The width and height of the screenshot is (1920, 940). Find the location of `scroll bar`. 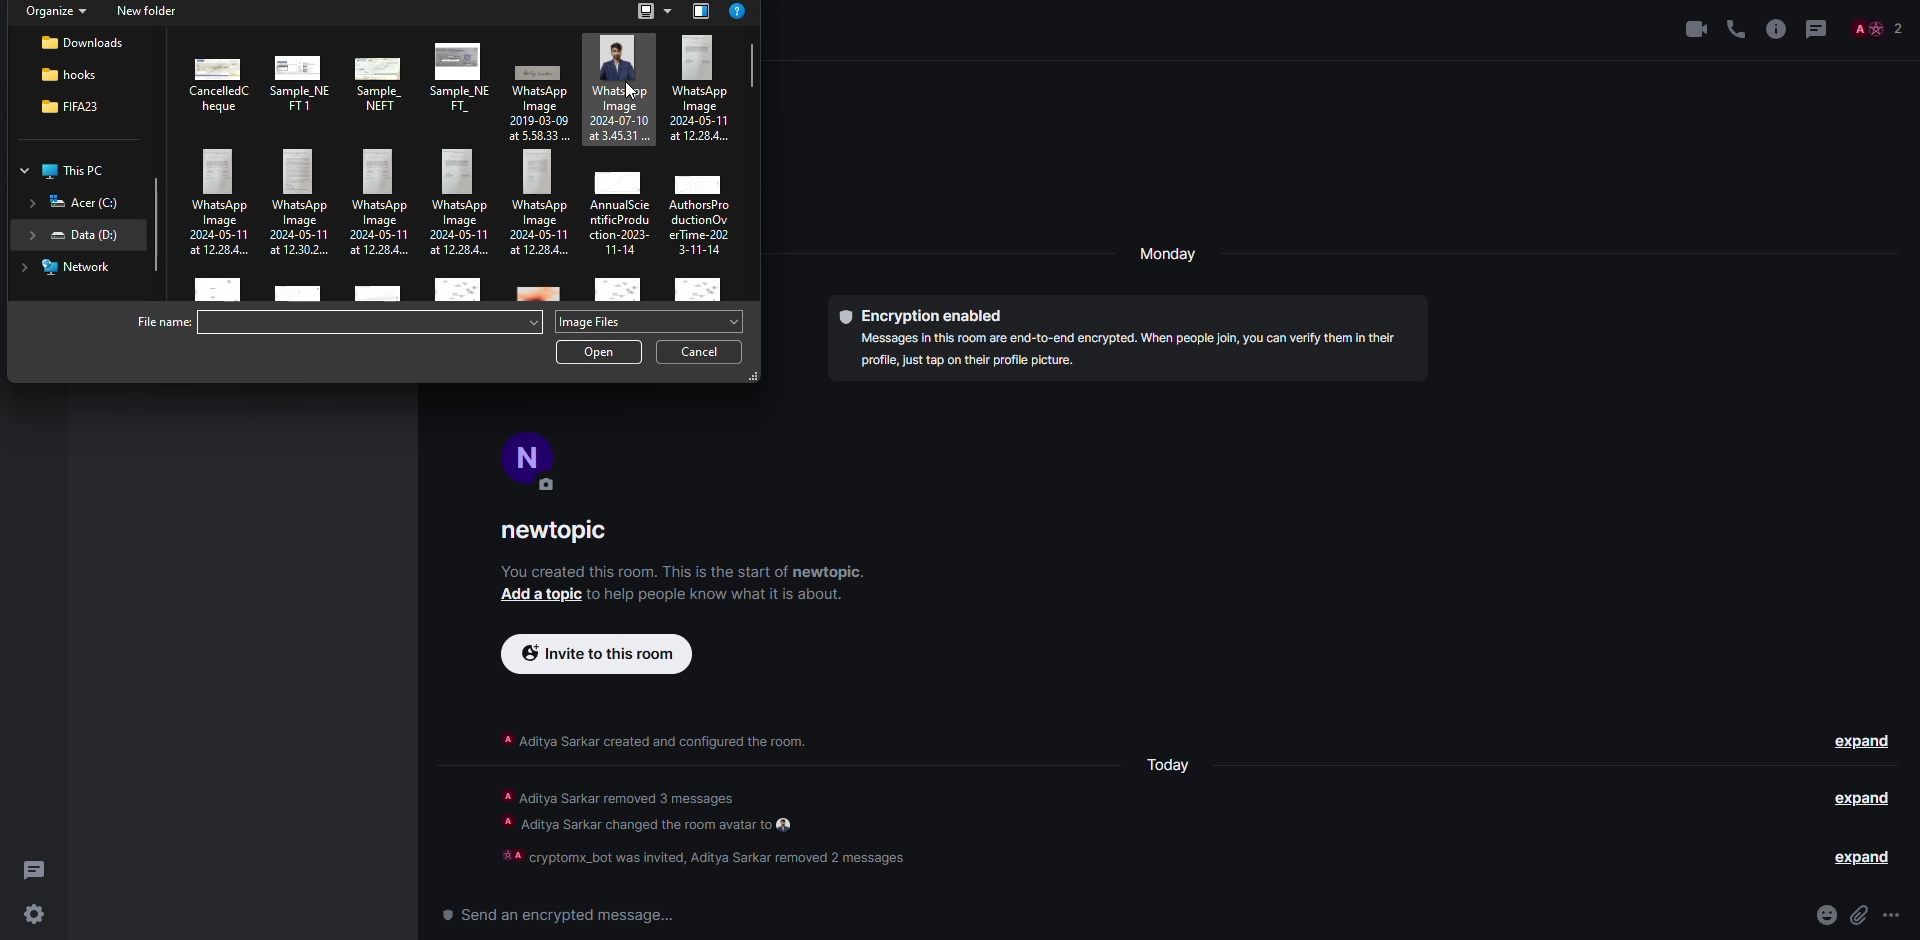

scroll bar is located at coordinates (155, 228).